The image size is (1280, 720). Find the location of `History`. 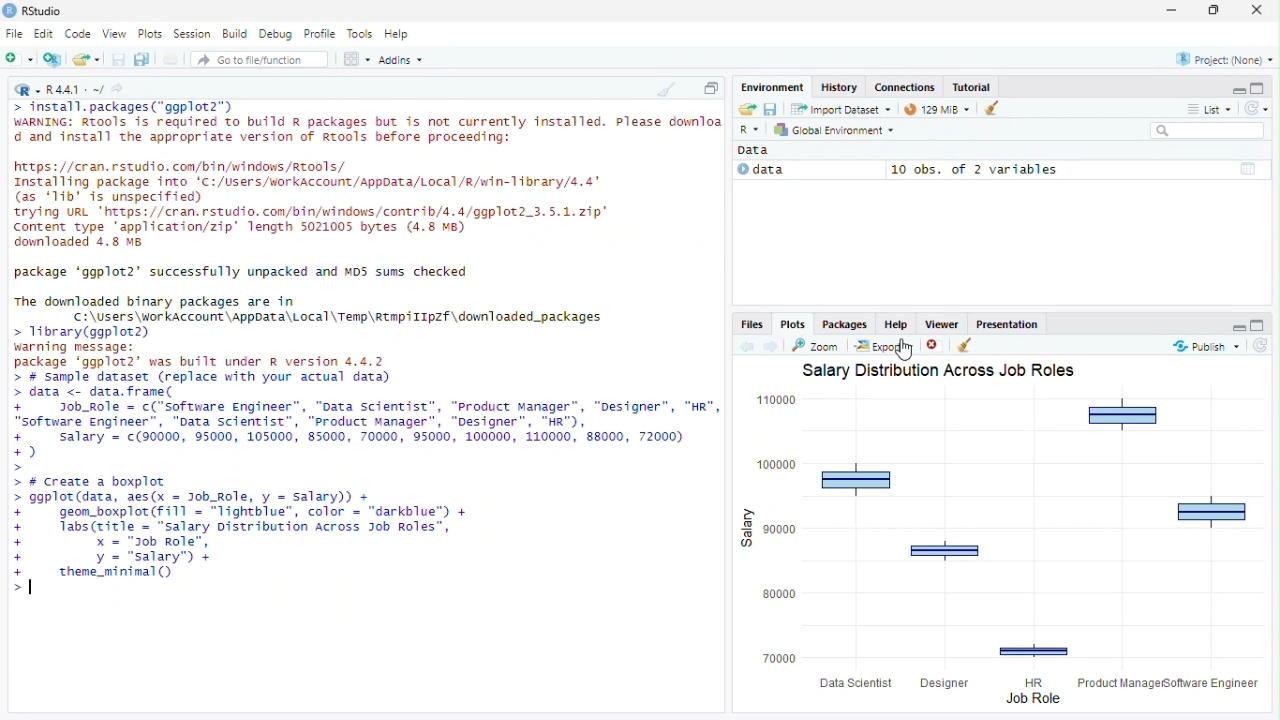

History is located at coordinates (839, 87).